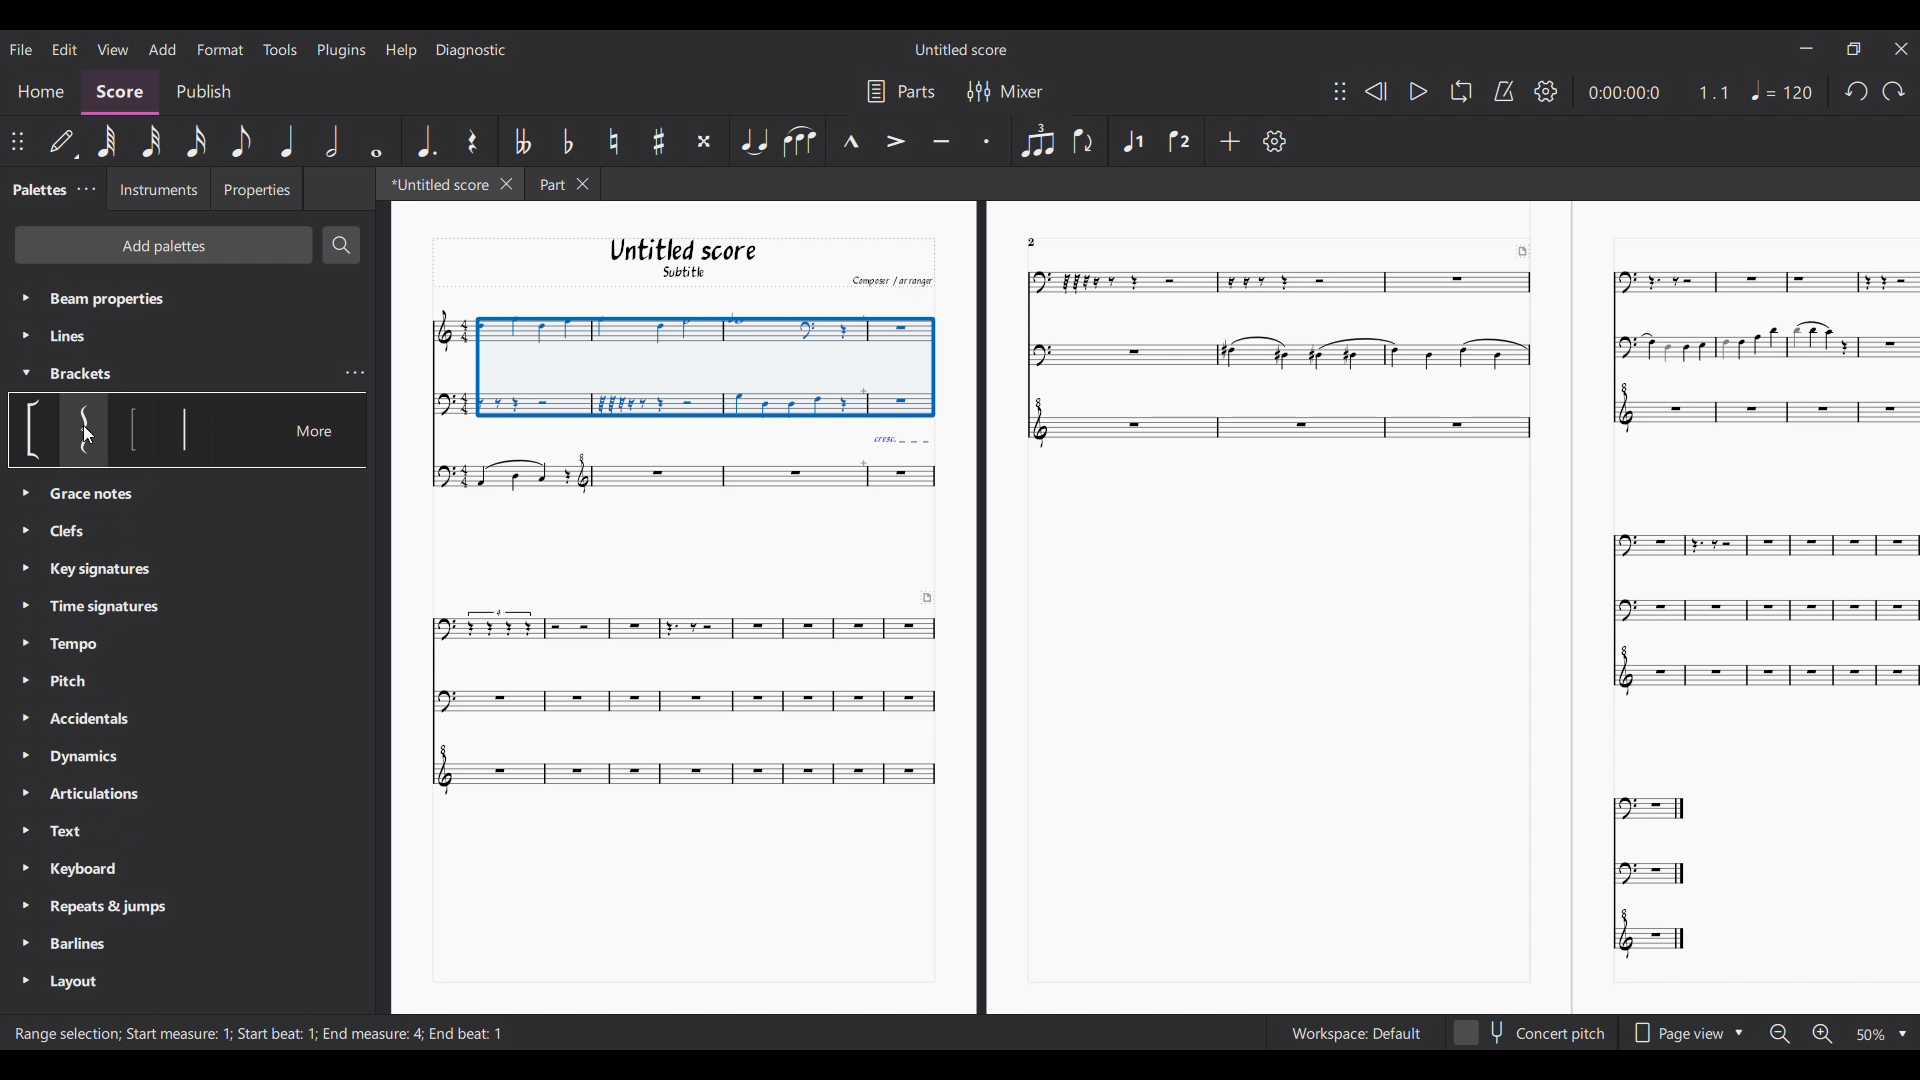 This screenshot has height=1080, width=1920. What do you see at coordinates (472, 140) in the screenshot?
I see `Rest` at bounding box center [472, 140].